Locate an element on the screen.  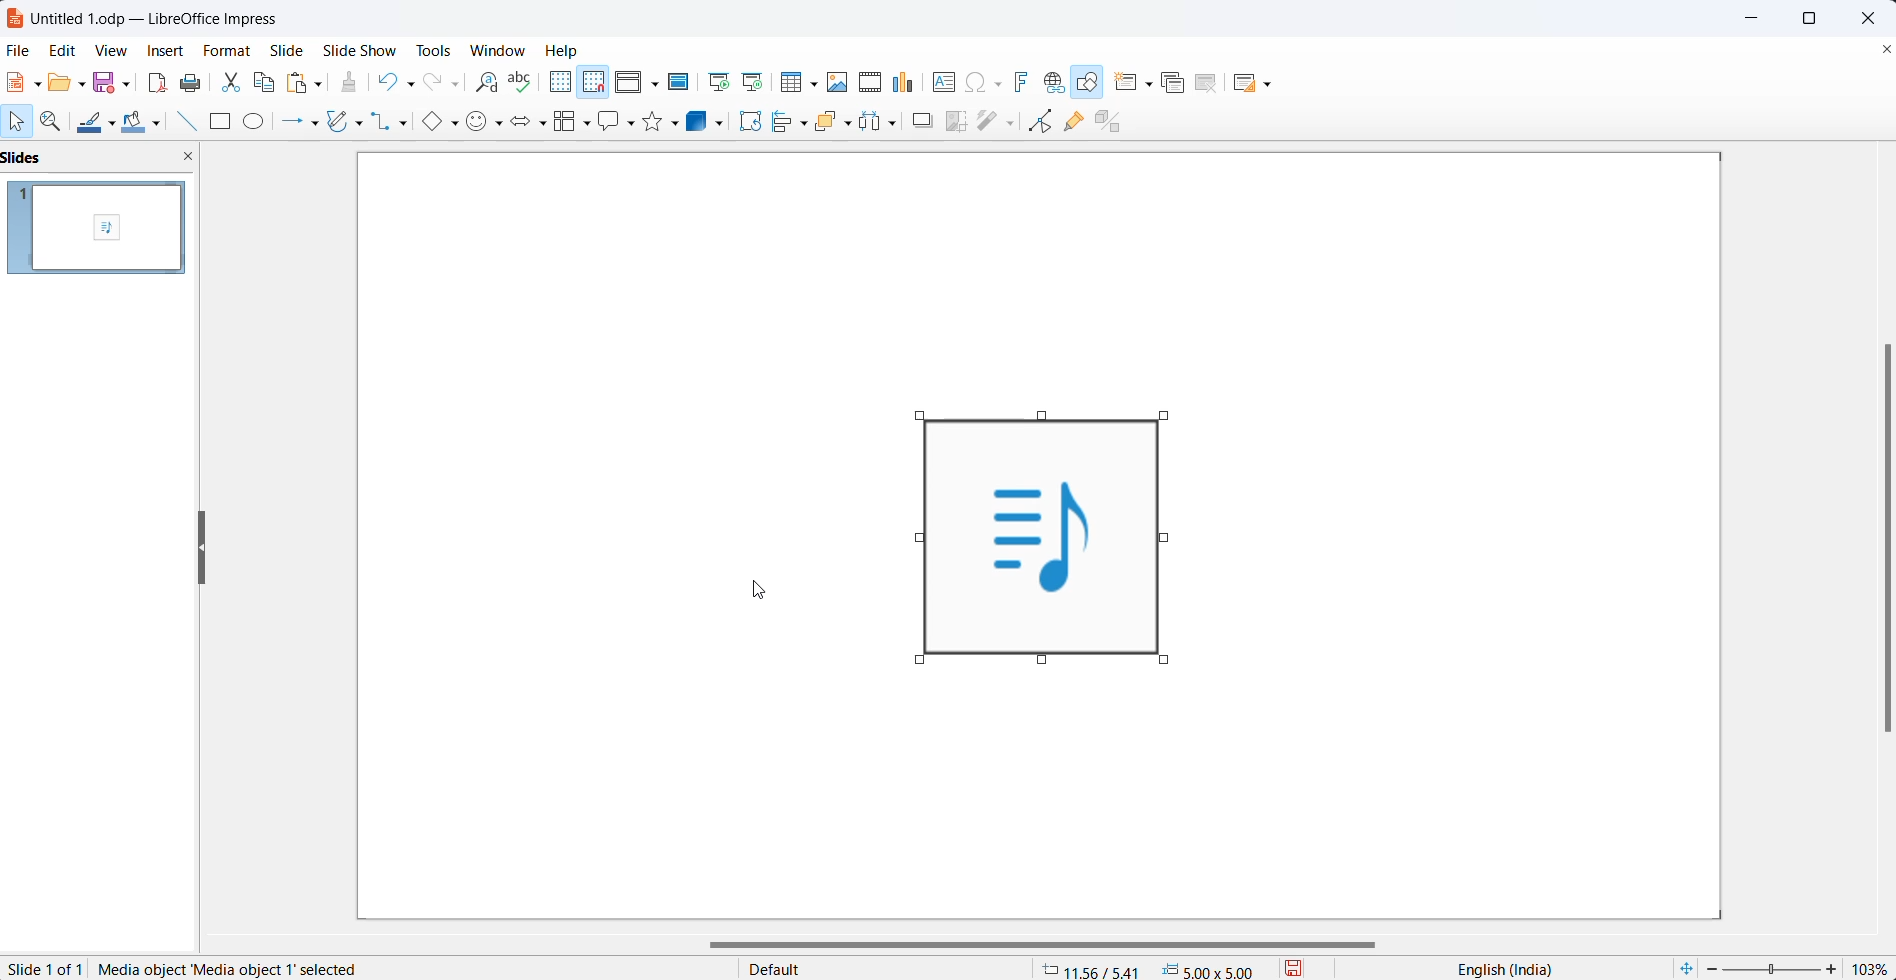
insert is located at coordinates (167, 49).